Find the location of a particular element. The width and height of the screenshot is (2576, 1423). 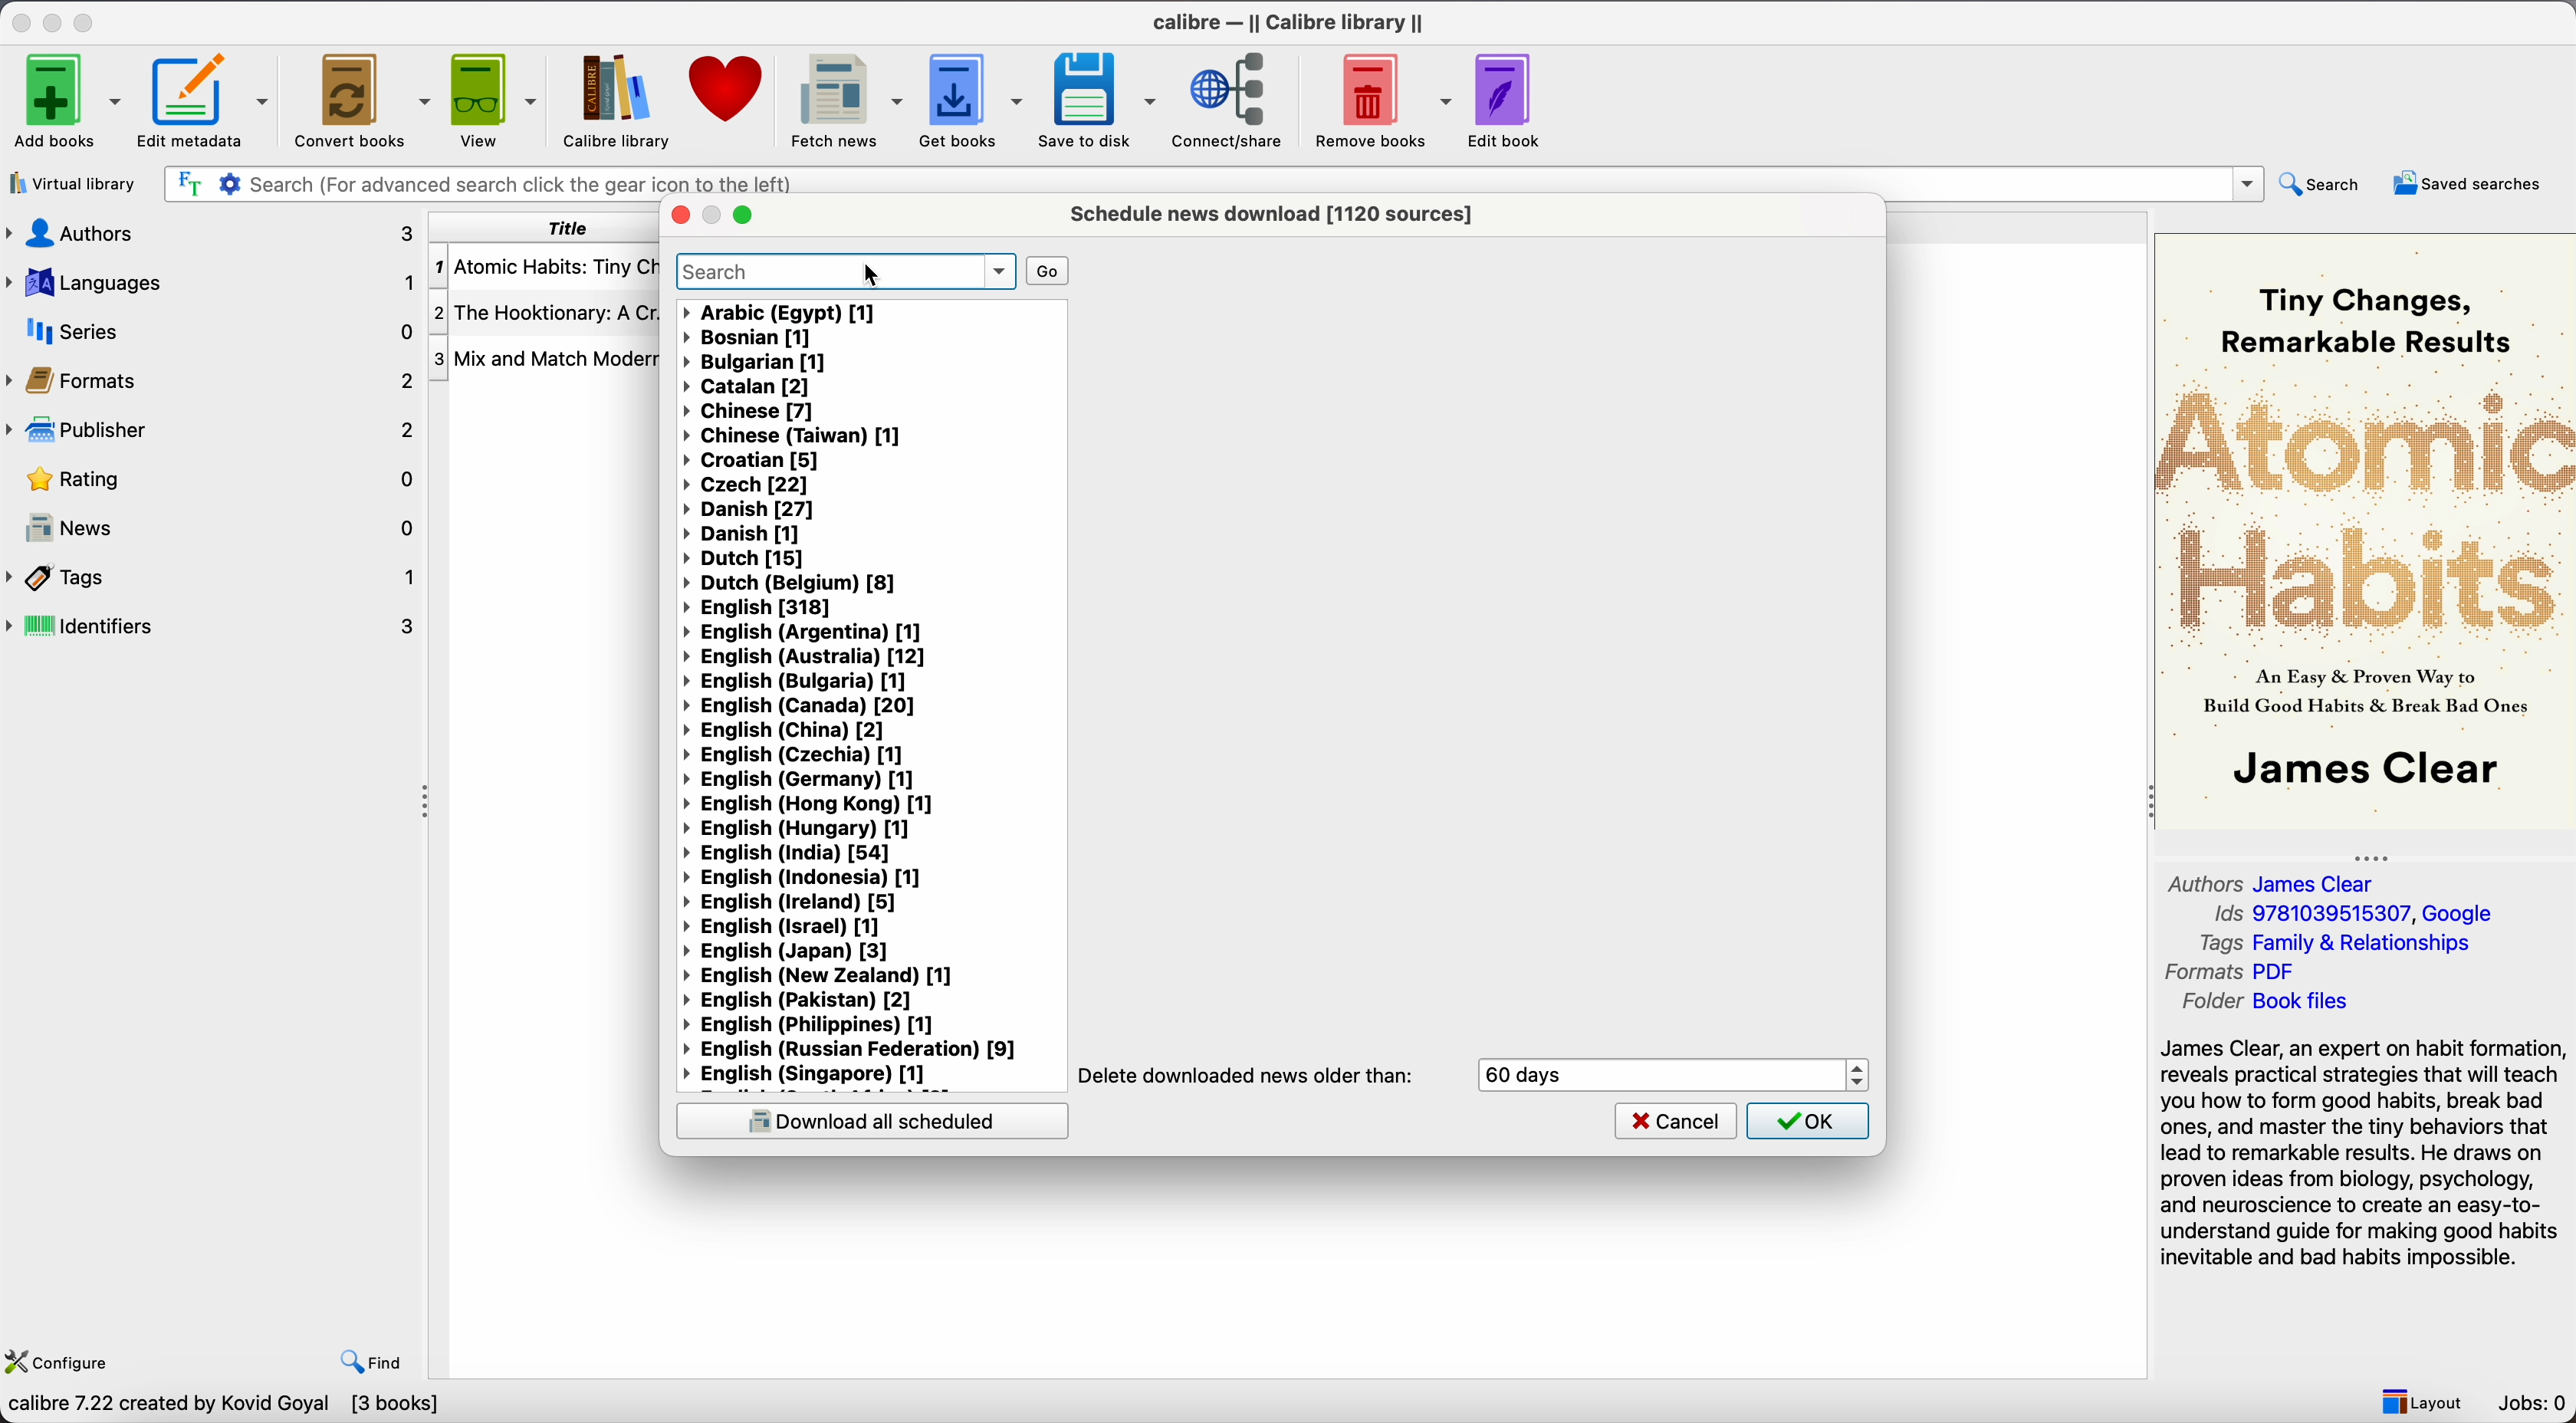

book cover preview is located at coordinates (2363, 530).